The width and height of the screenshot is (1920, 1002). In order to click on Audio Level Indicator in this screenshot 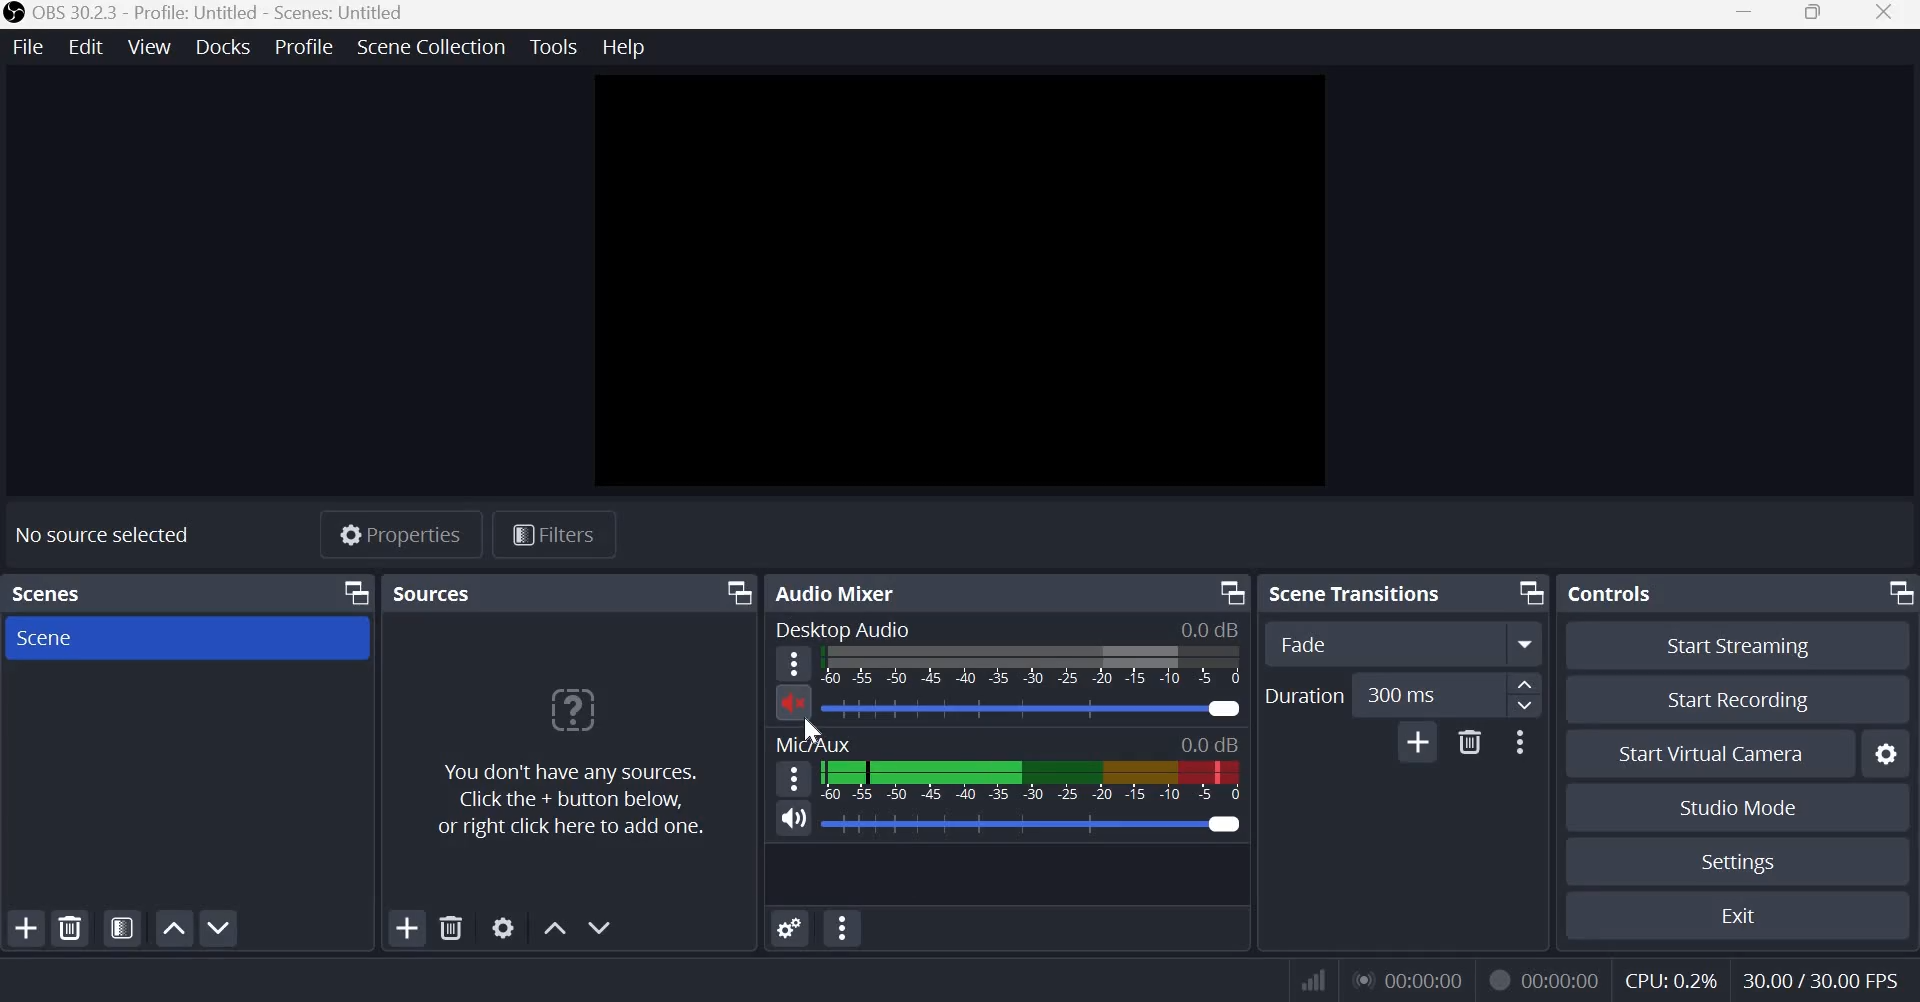, I will do `click(1209, 743)`.